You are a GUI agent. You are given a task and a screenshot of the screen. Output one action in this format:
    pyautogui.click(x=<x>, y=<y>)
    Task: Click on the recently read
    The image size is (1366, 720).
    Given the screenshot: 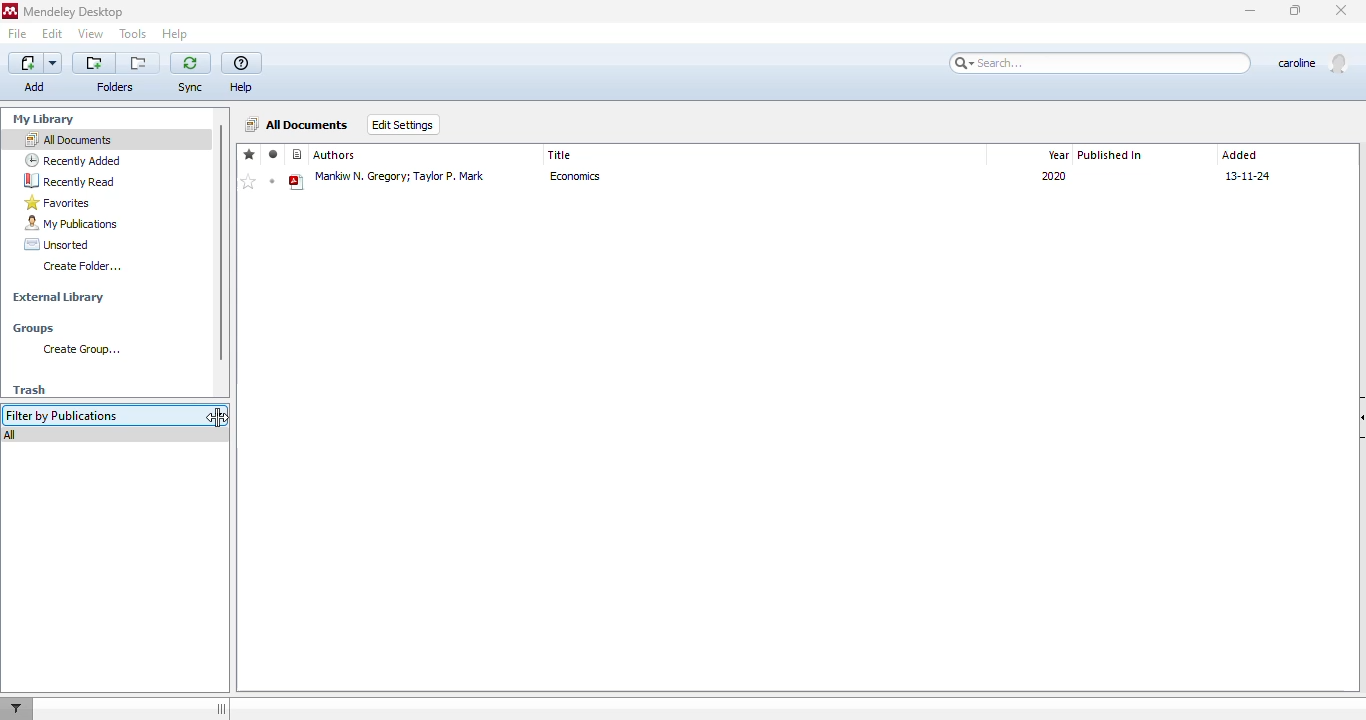 What is the action you would take?
    pyautogui.click(x=68, y=180)
    